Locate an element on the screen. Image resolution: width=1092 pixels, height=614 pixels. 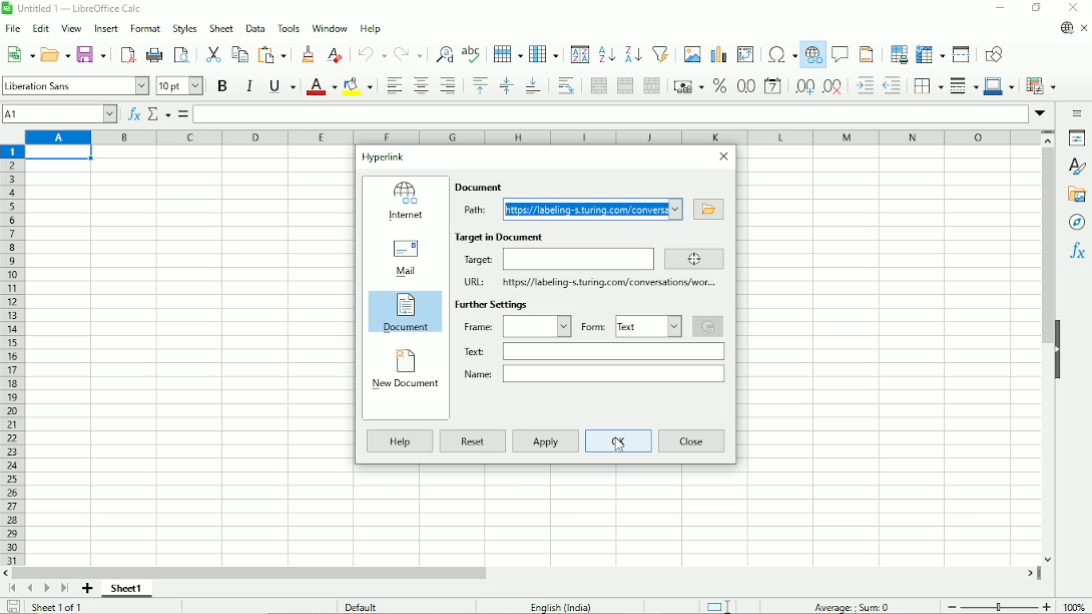
sheet is located at coordinates (222, 28).